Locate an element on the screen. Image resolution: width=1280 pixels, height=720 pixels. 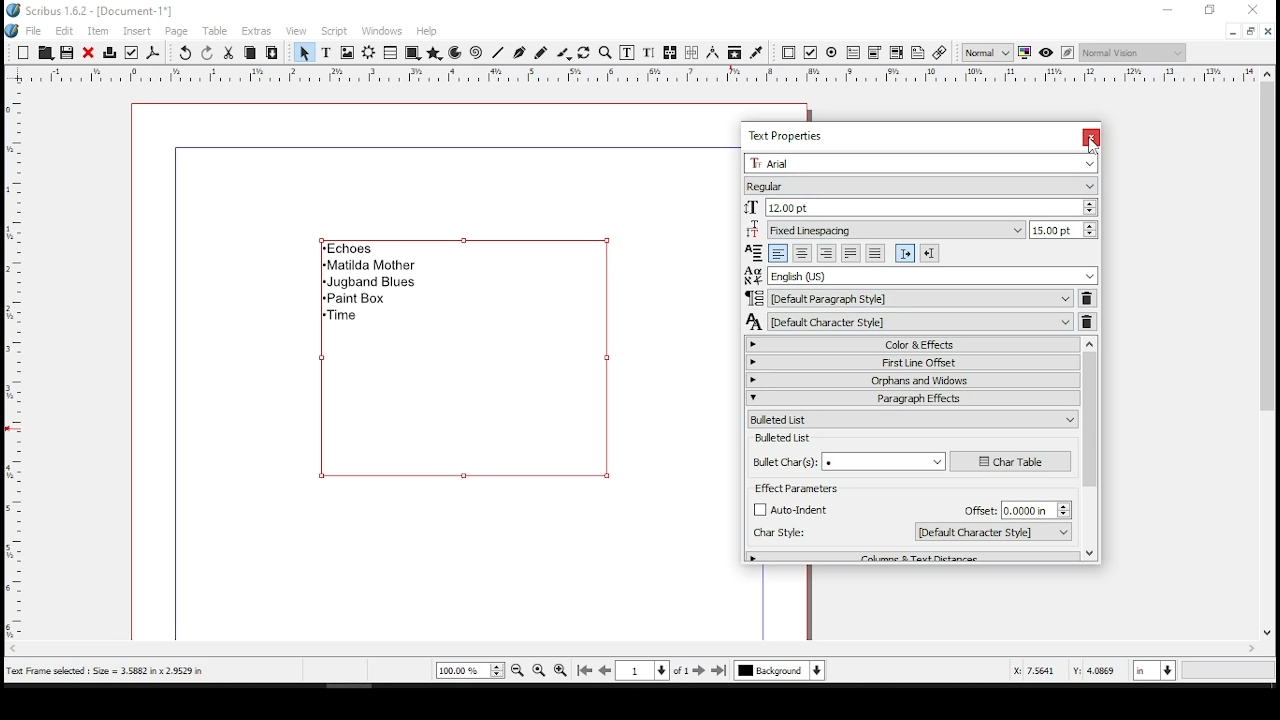
font is located at coordinates (920, 166).